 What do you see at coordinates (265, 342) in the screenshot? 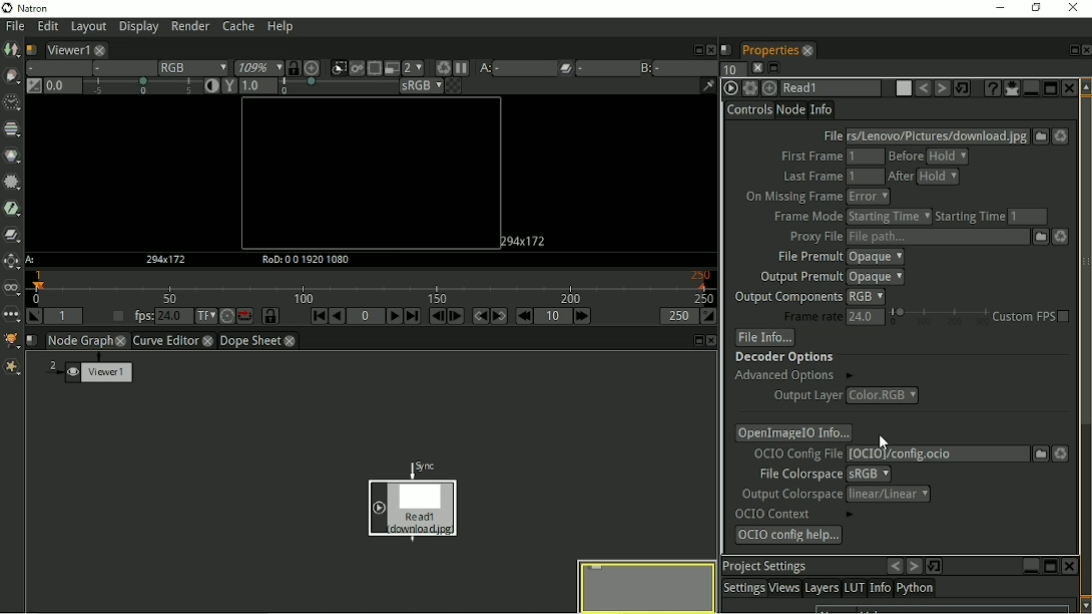
I see `Dope sheet` at bounding box center [265, 342].